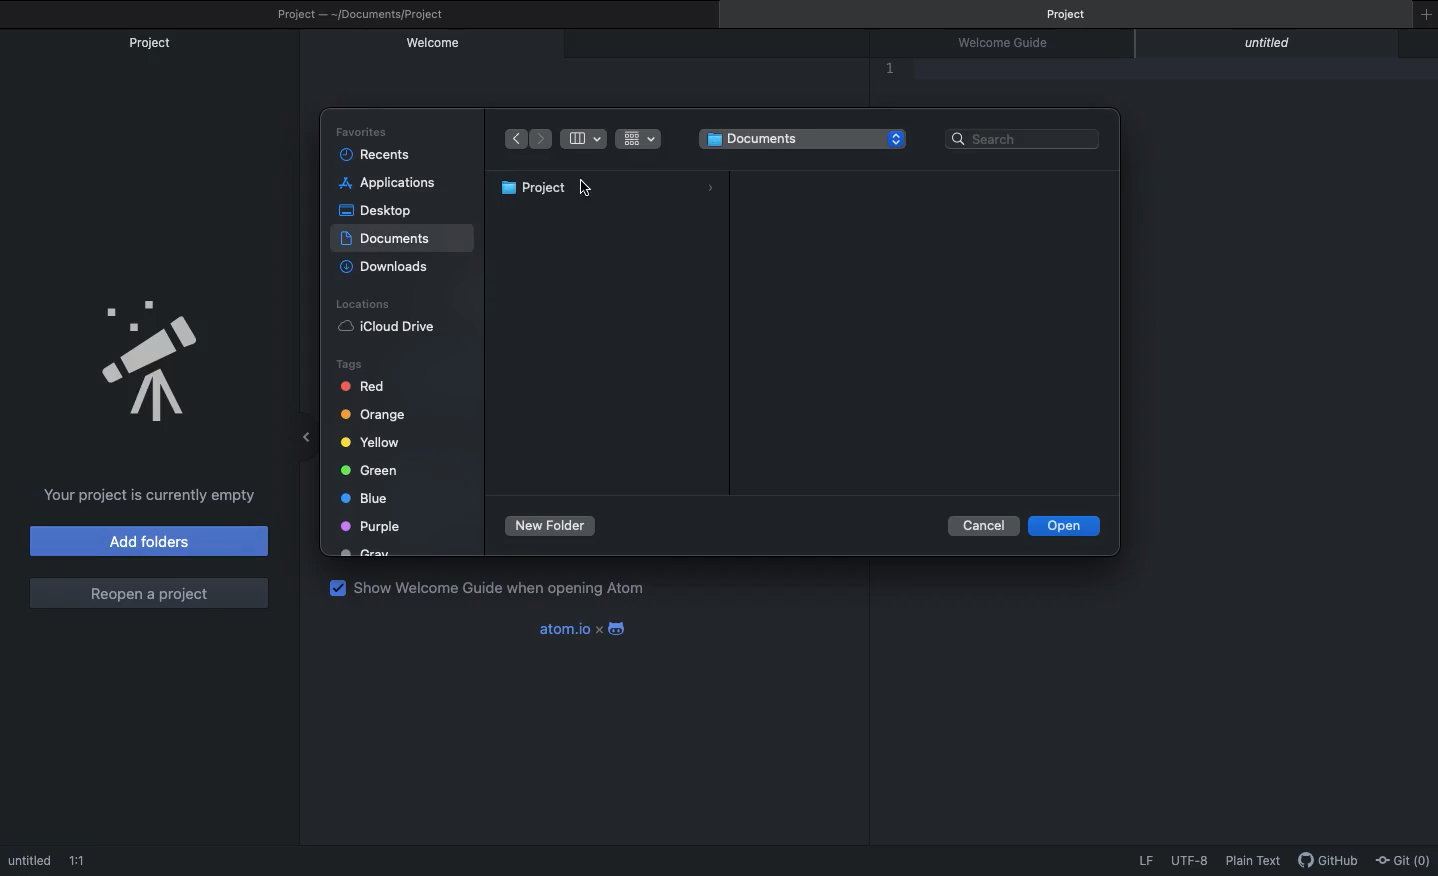  What do you see at coordinates (1073, 16) in the screenshot?
I see `Project` at bounding box center [1073, 16].